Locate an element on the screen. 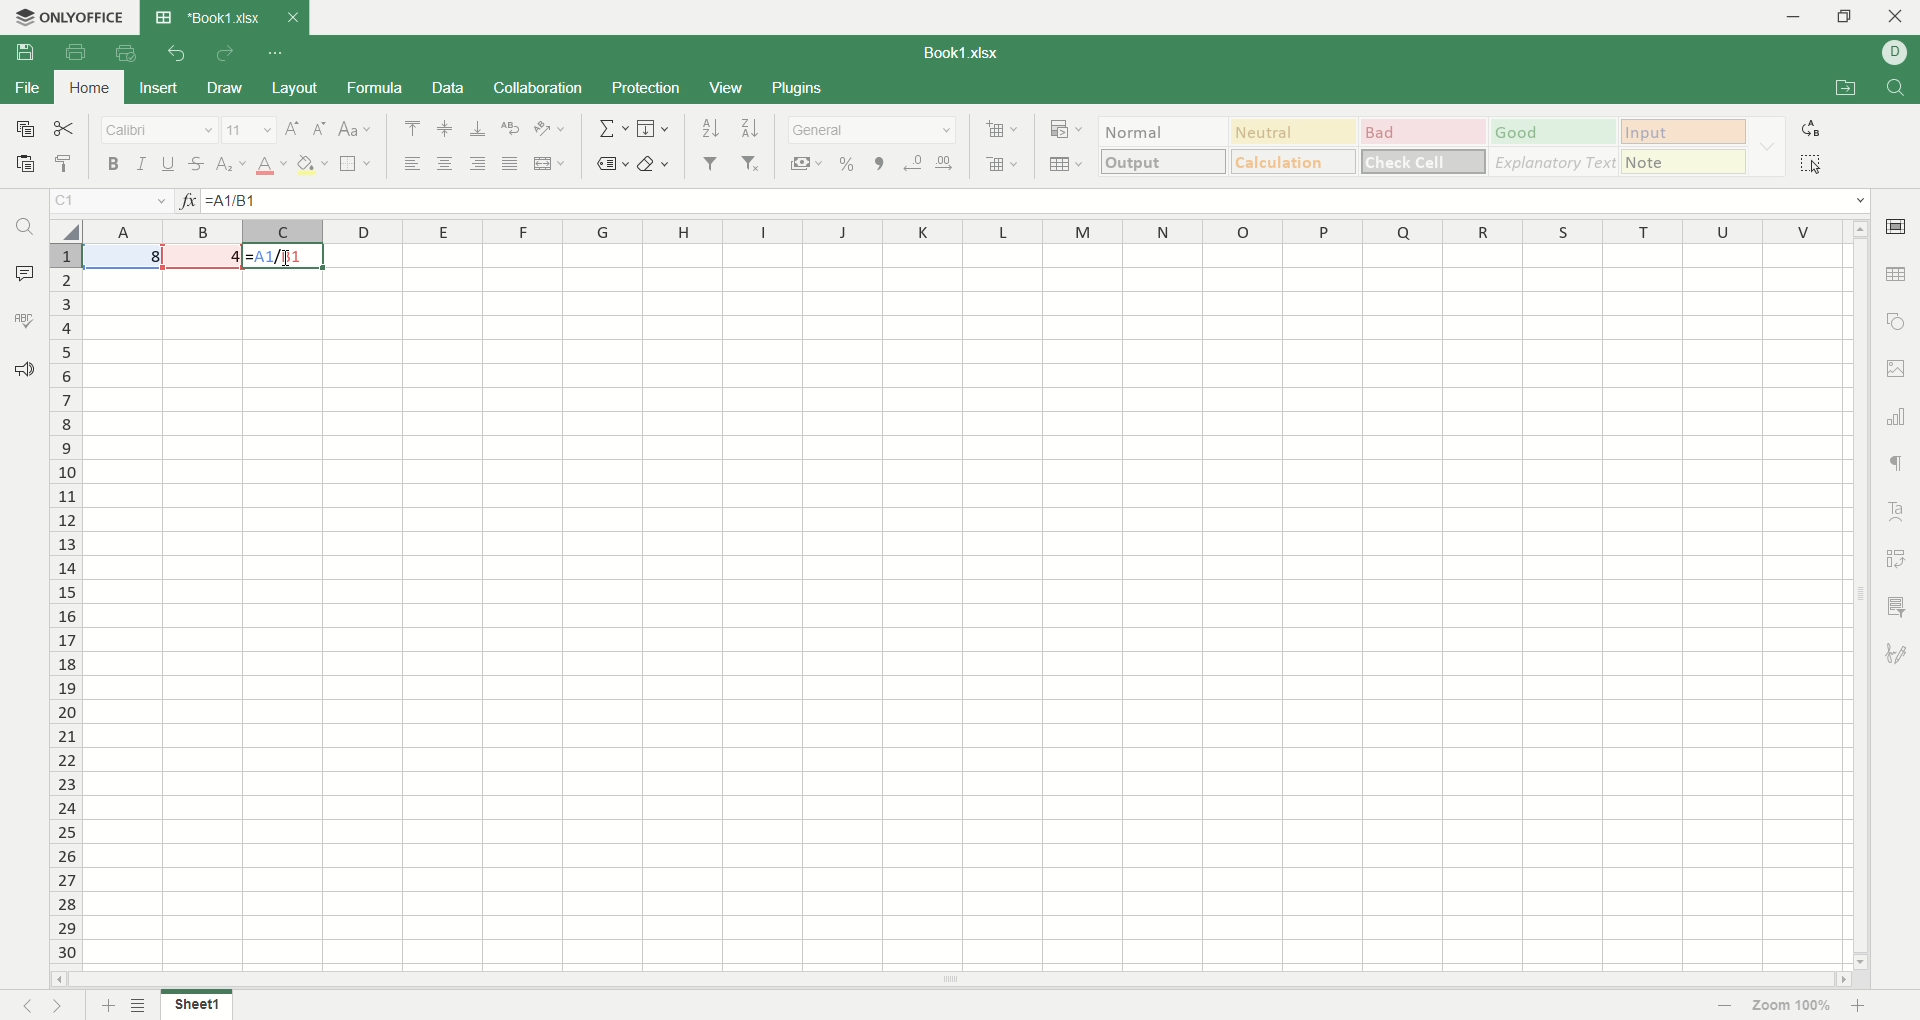 Image resolution: width=1920 pixels, height=1020 pixels. font name is located at coordinates (160, 130).